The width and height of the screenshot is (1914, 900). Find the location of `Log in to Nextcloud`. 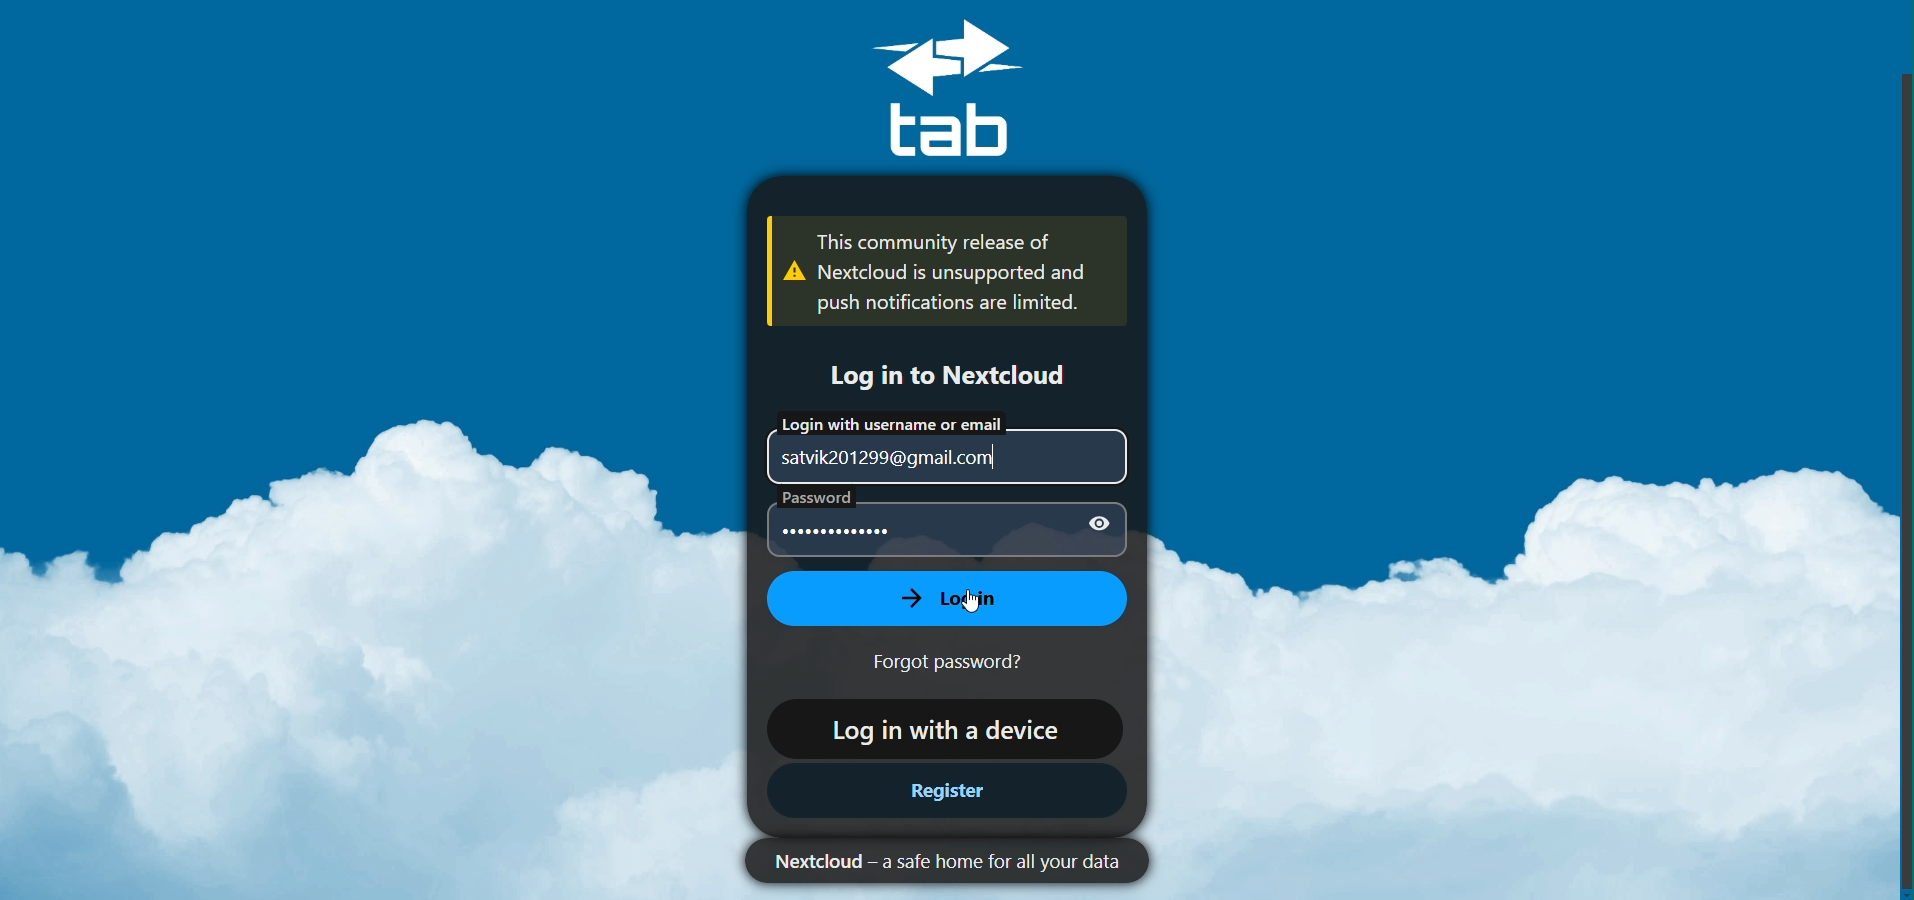

Log in to Nextcloud is located at coordinates (942, 374).